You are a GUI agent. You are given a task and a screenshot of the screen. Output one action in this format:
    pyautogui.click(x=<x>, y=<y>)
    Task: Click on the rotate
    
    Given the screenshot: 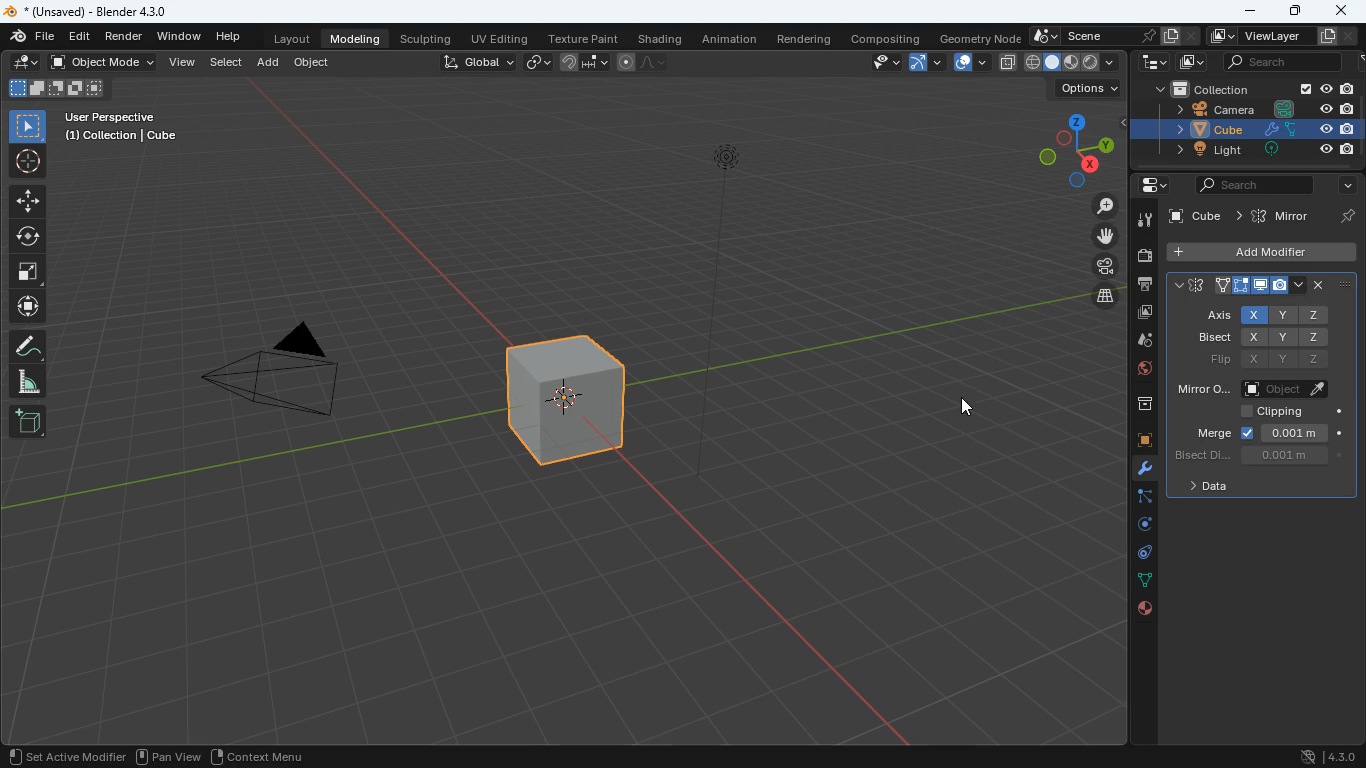 What is the action you would take?
    pyautogui.click(x=1141, y=528)
    